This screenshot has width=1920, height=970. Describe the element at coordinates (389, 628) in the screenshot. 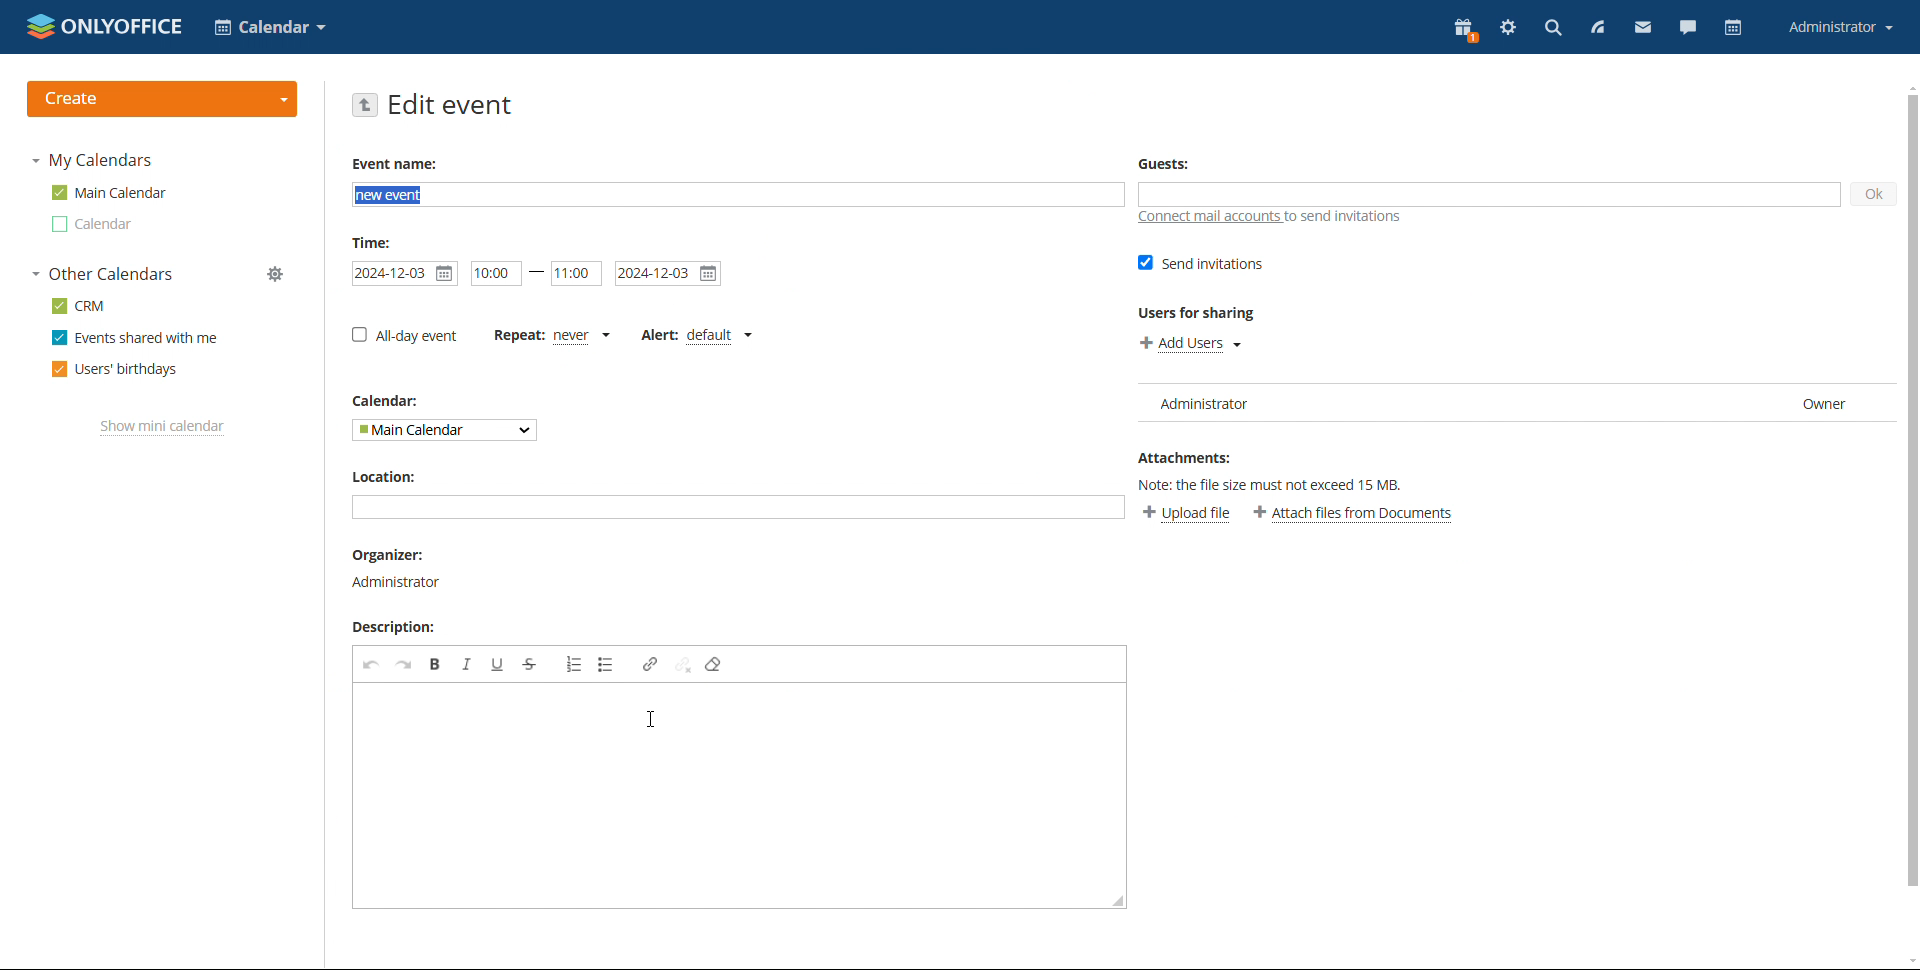

I see `Description:` at that location.